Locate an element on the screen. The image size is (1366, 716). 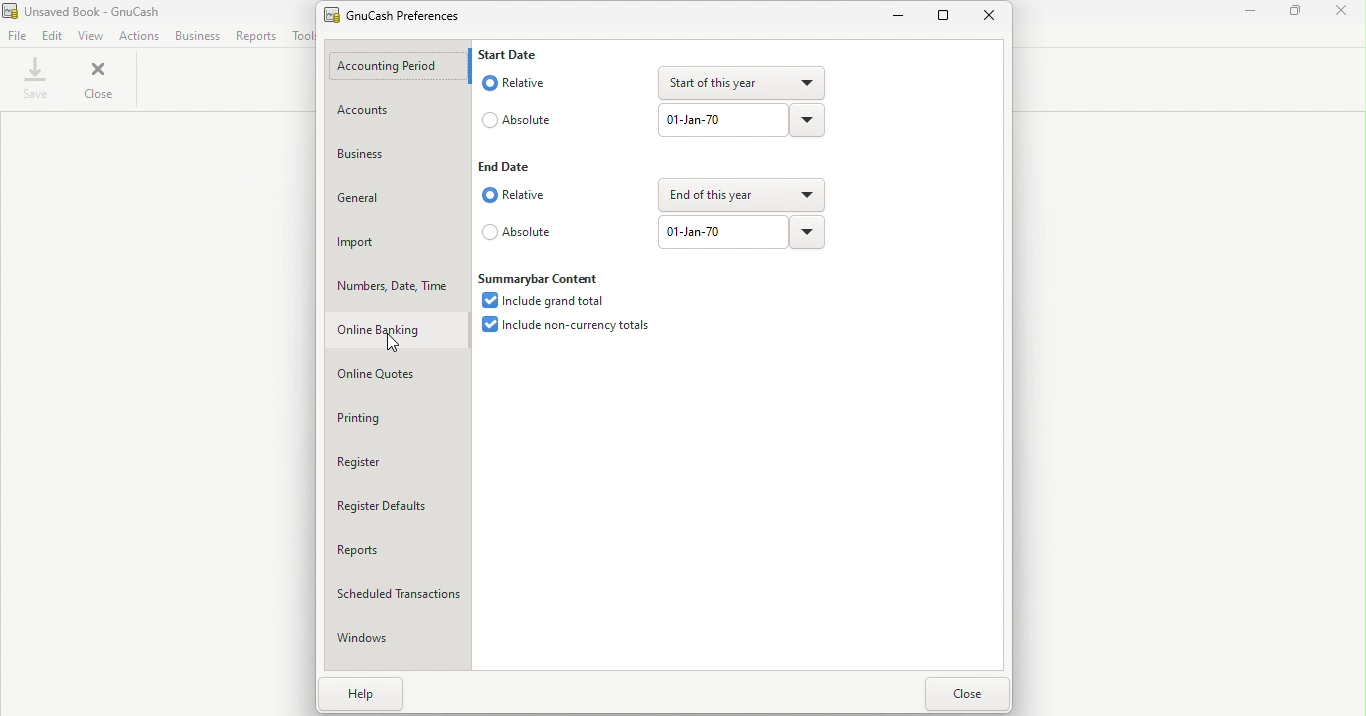
Business is located at coordinates (195, 36).